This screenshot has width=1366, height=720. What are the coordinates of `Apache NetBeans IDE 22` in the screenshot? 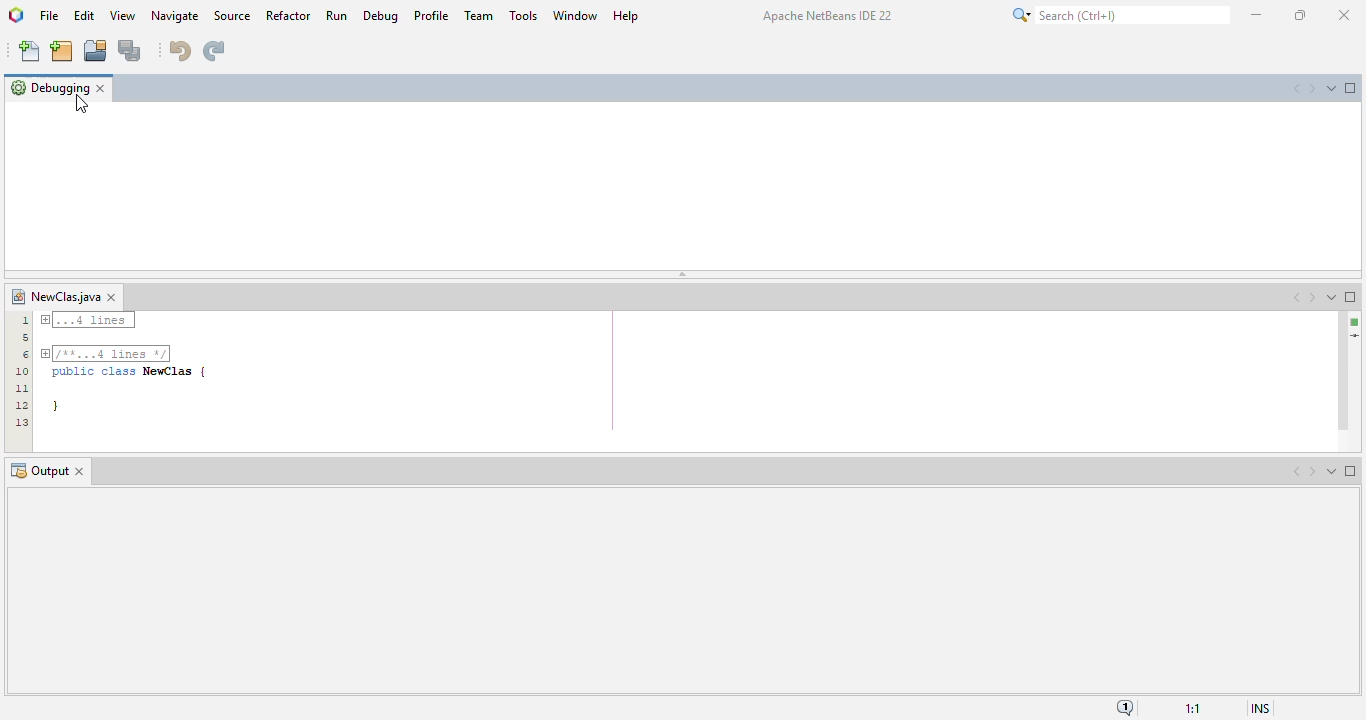 It's located at (826, 16).